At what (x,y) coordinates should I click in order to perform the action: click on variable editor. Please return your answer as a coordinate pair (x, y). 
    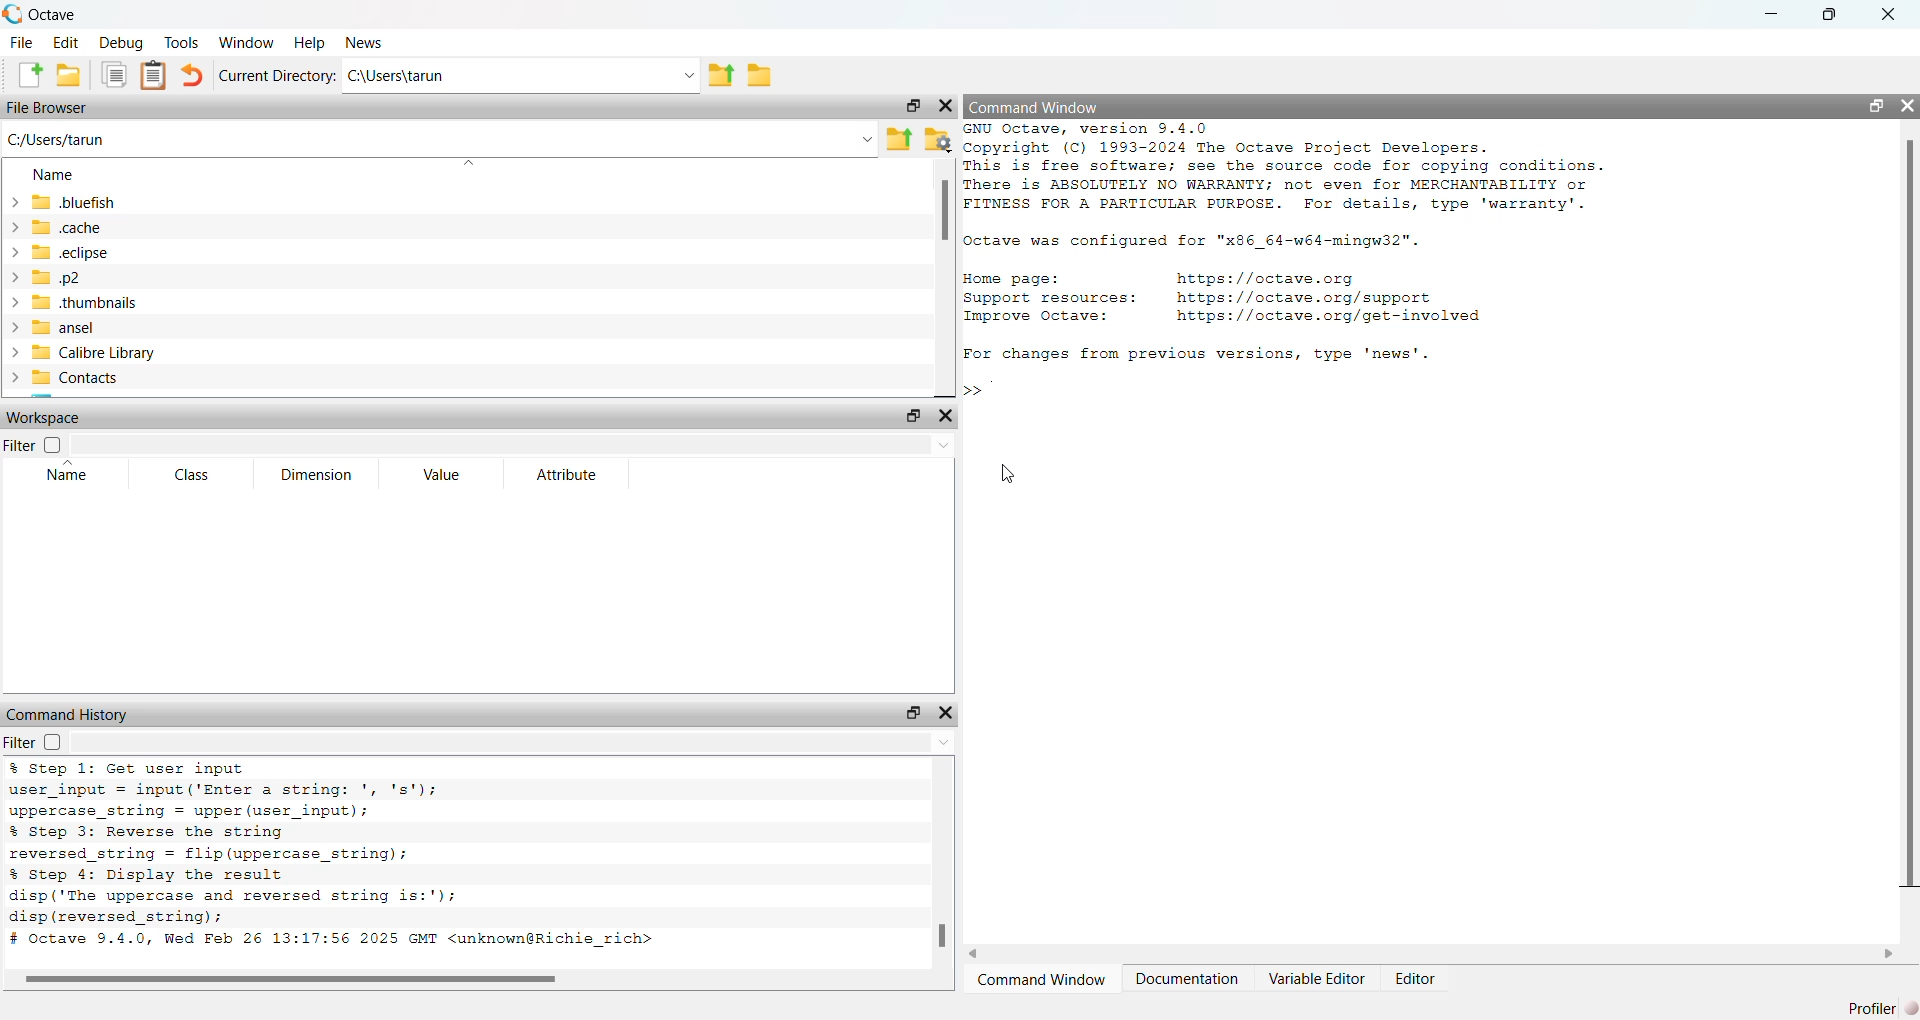
    Looking at the image, I should click on (1316, 978).